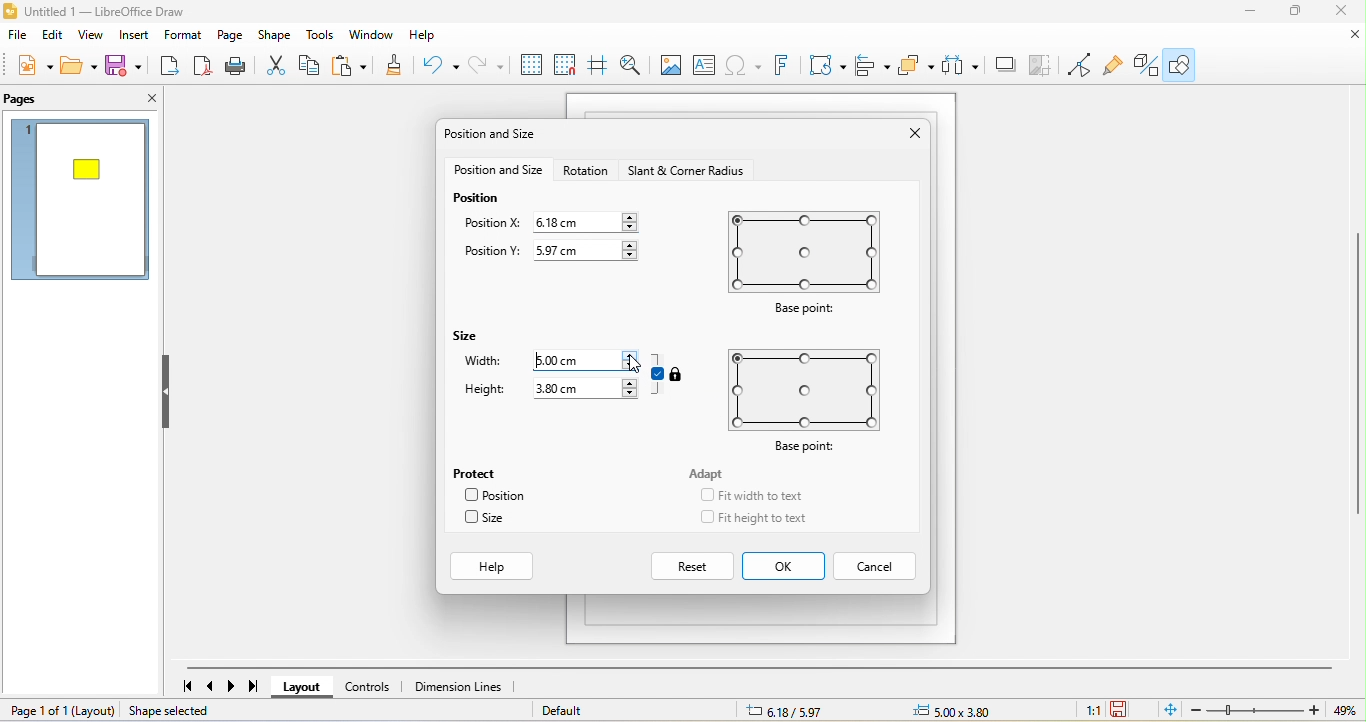 Image resolution: width=1366 pixels, height=722 pixels. Describe the element at coordinates (233, 37) in the screenshot. I see `page` at that location.